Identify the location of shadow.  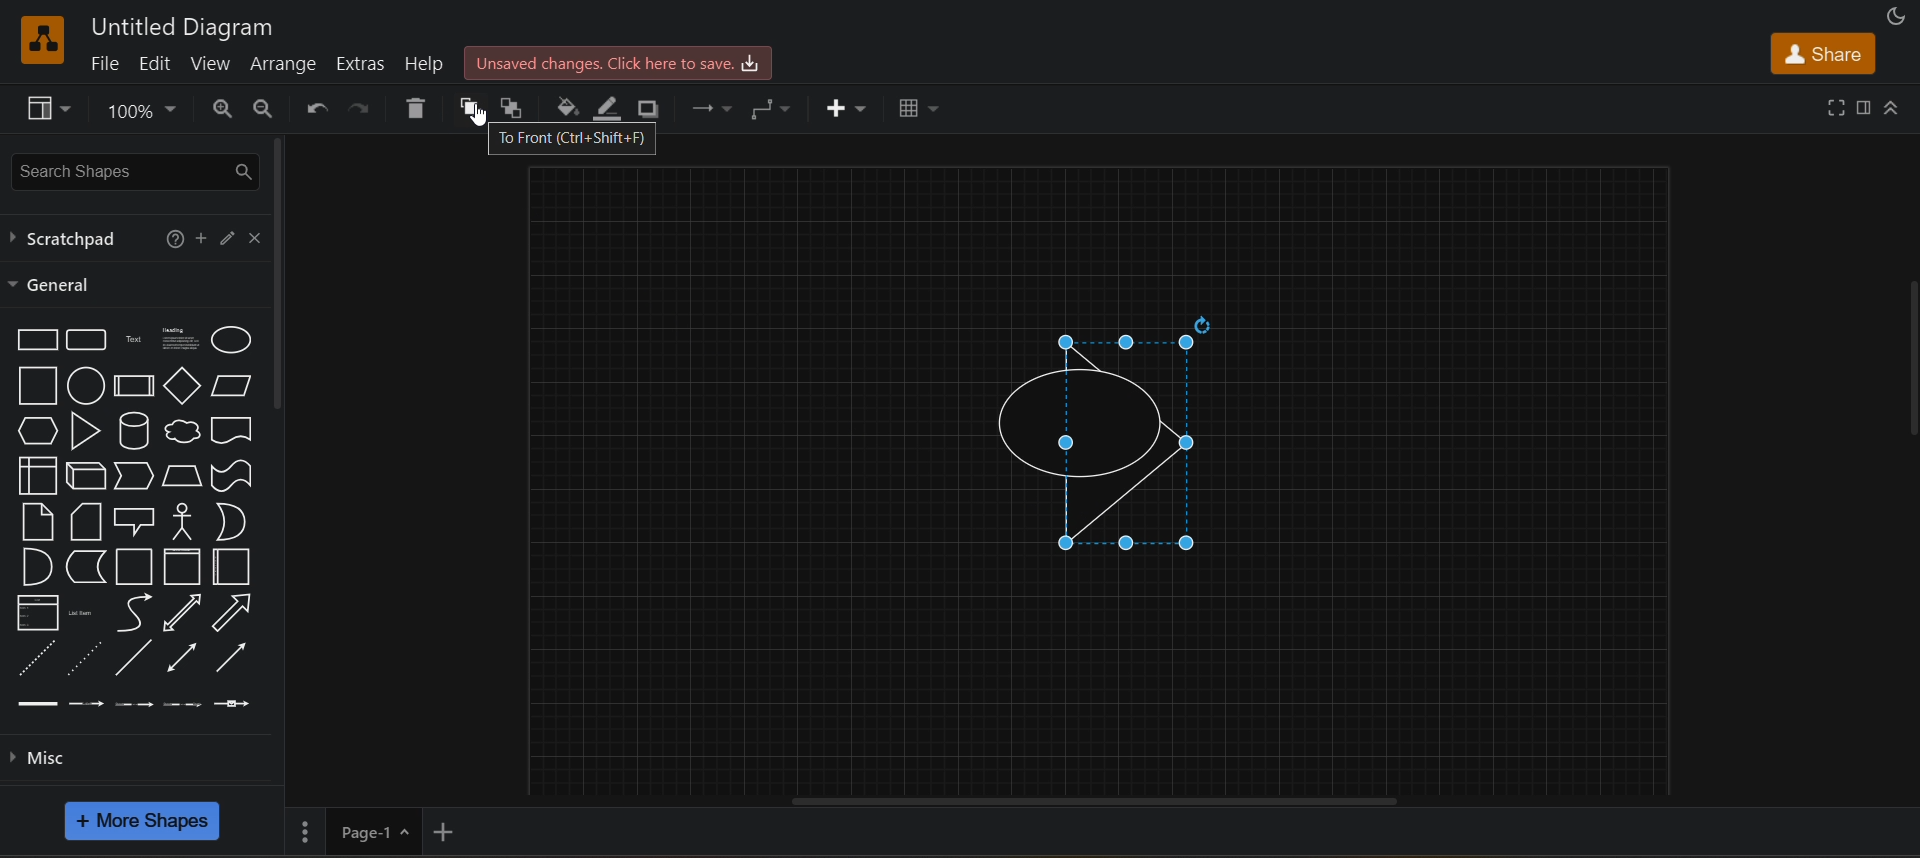
(652, 110).